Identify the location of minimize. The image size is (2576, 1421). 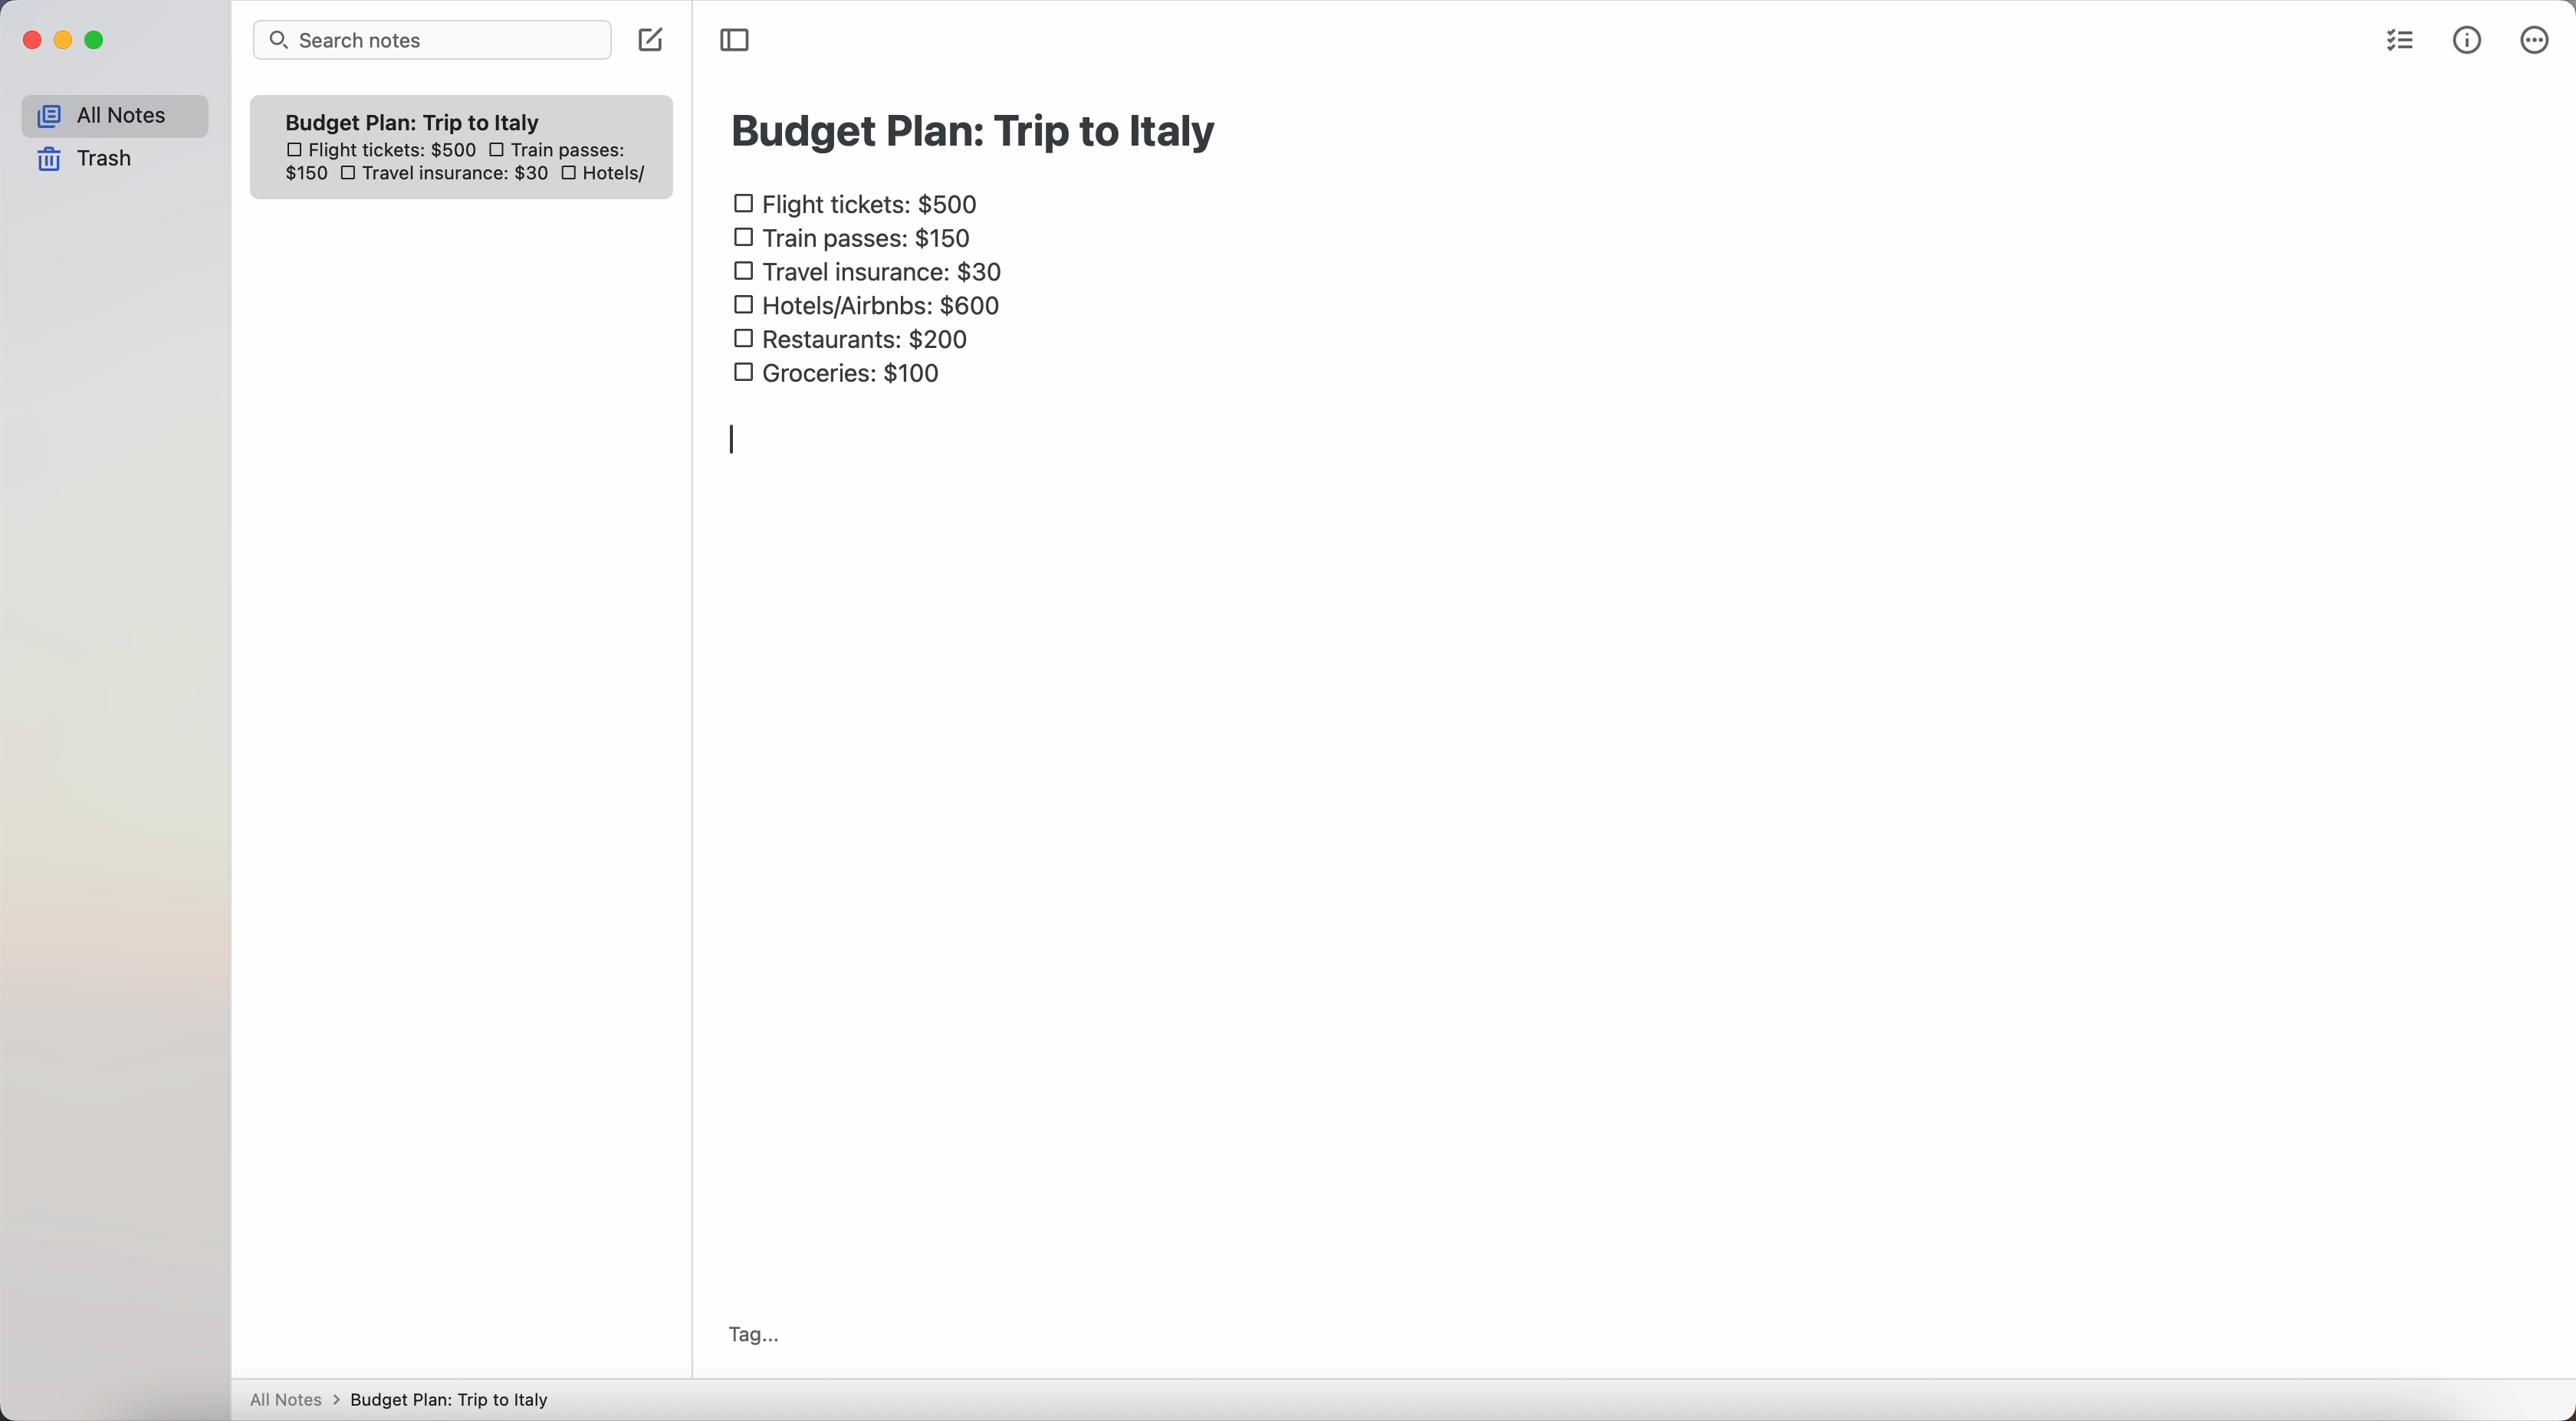
(69, 41).